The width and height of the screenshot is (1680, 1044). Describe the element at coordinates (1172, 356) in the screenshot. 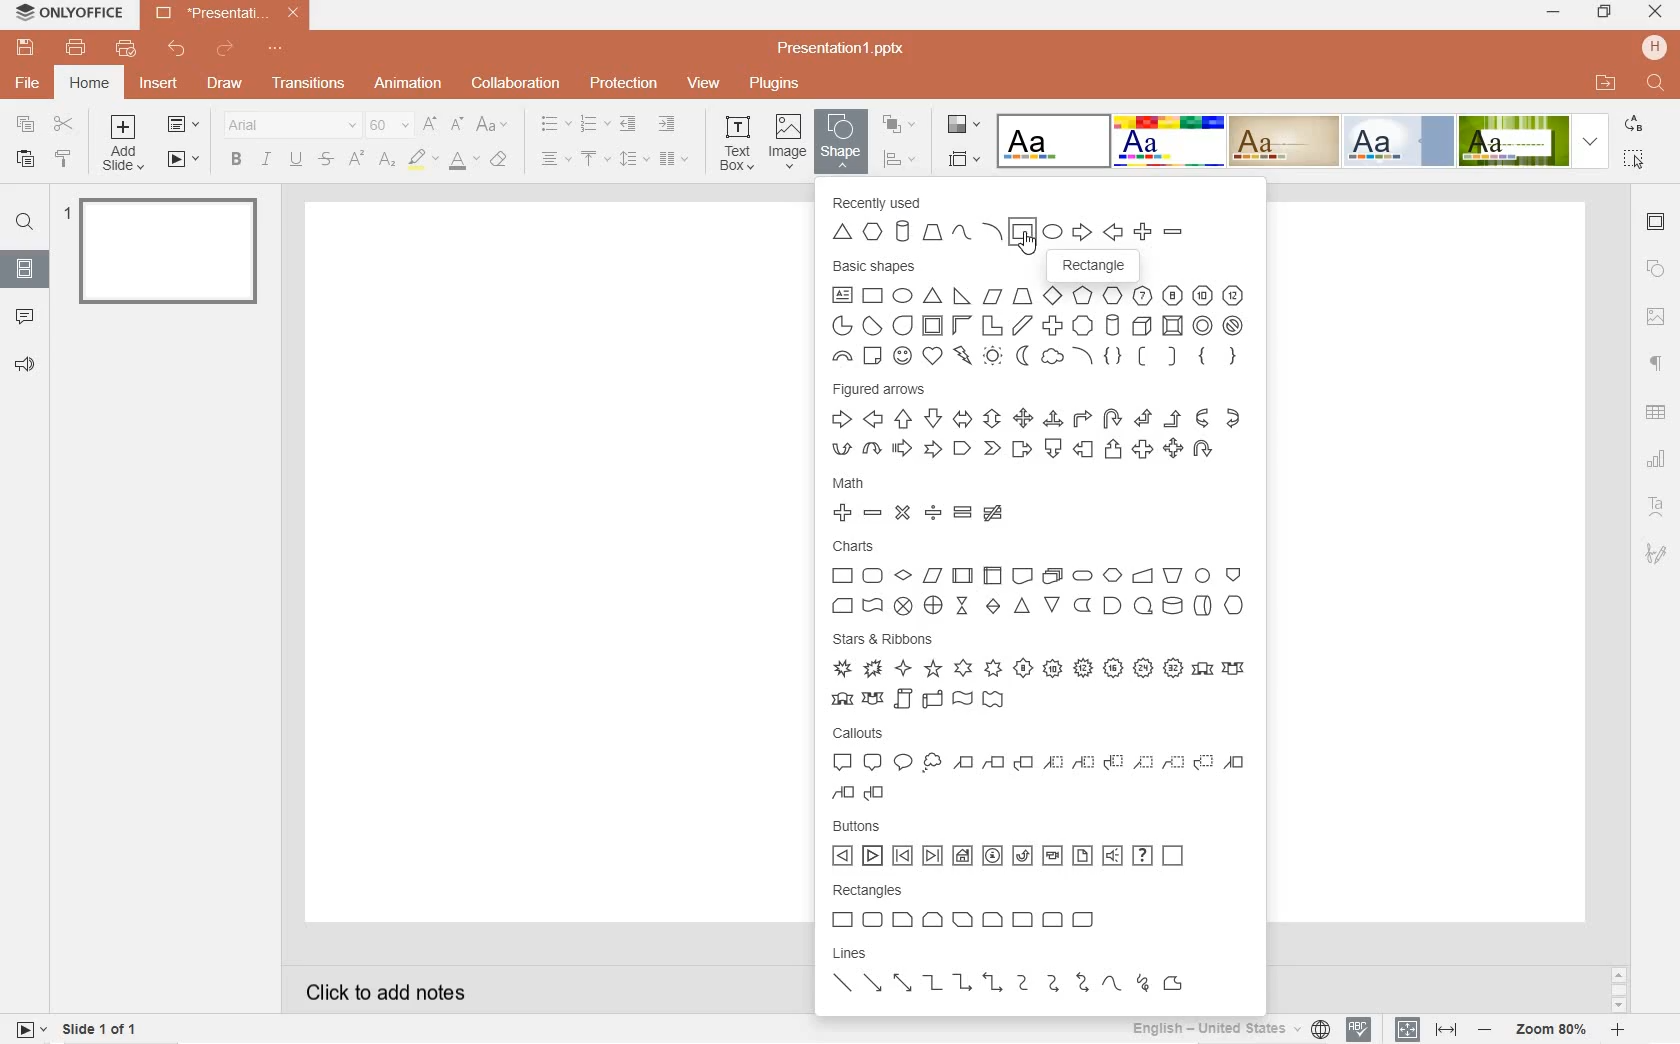

I see `Right Bracket` at that location.